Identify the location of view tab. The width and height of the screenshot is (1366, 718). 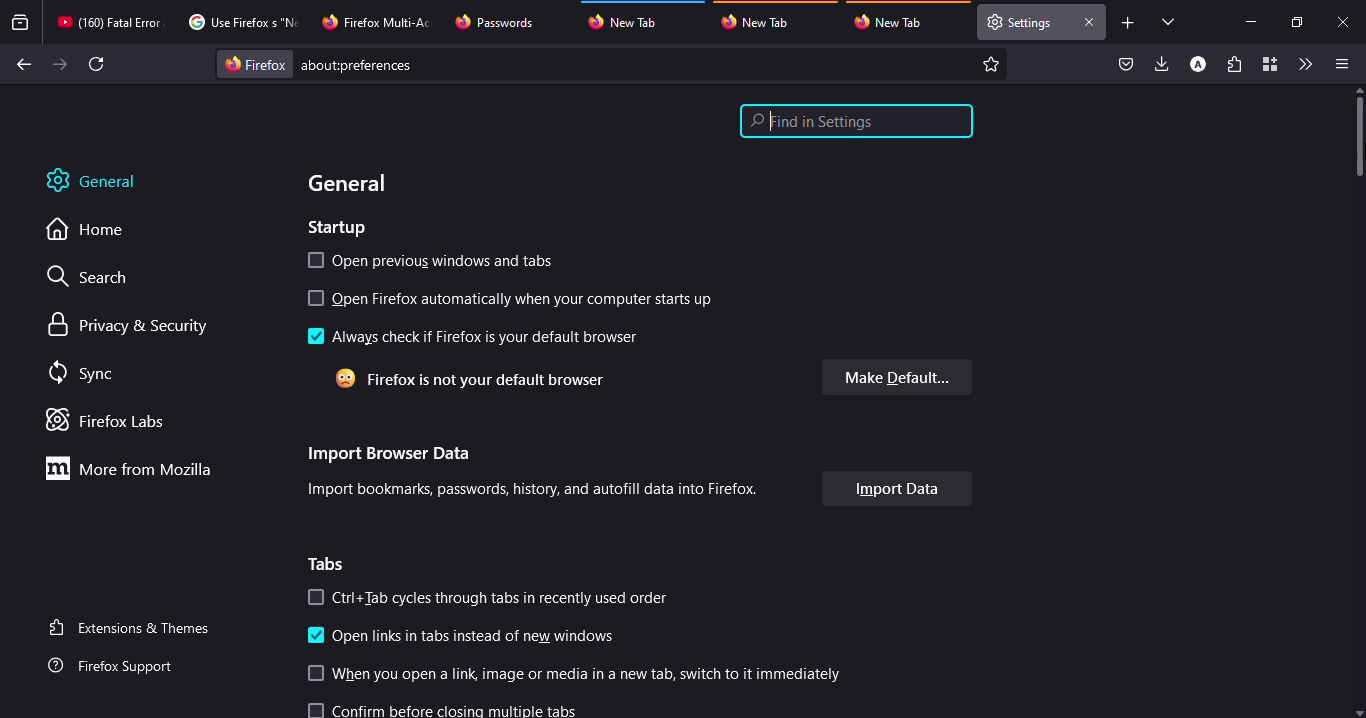
(1169, 21).